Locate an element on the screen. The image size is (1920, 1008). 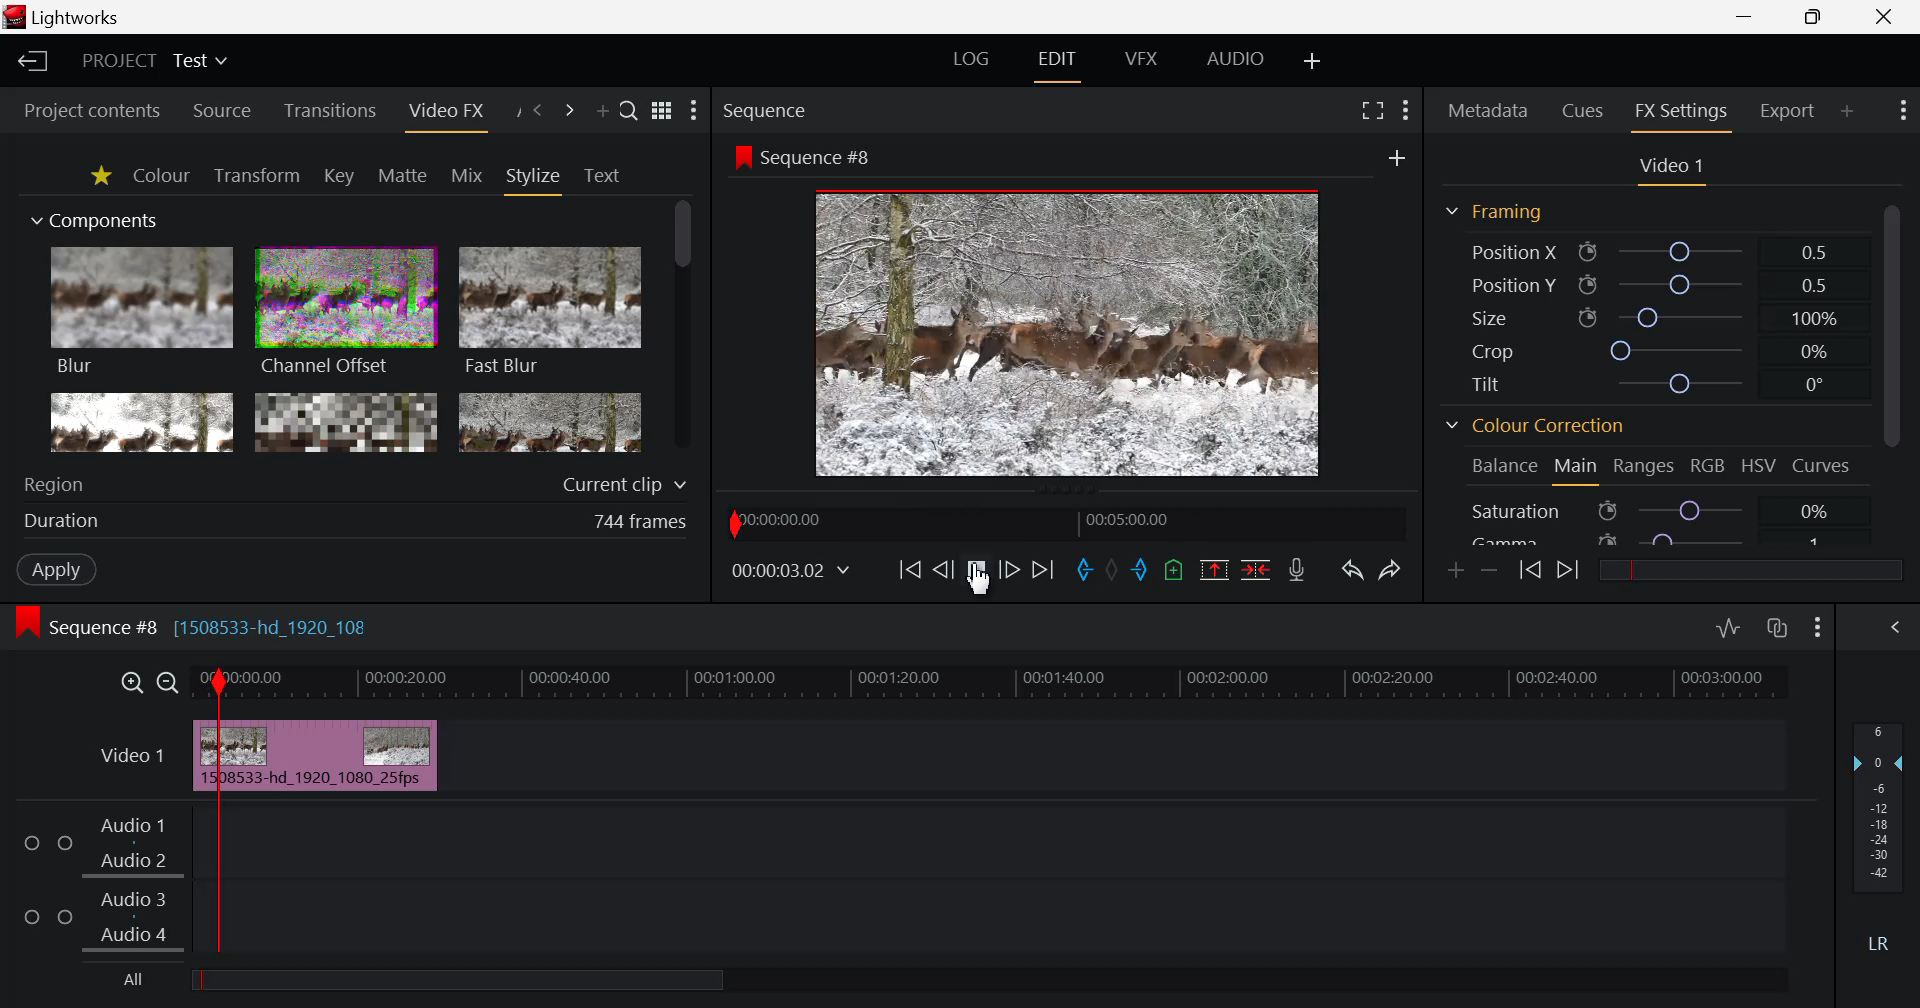
Next Panel is located at coordinates (566, 111).